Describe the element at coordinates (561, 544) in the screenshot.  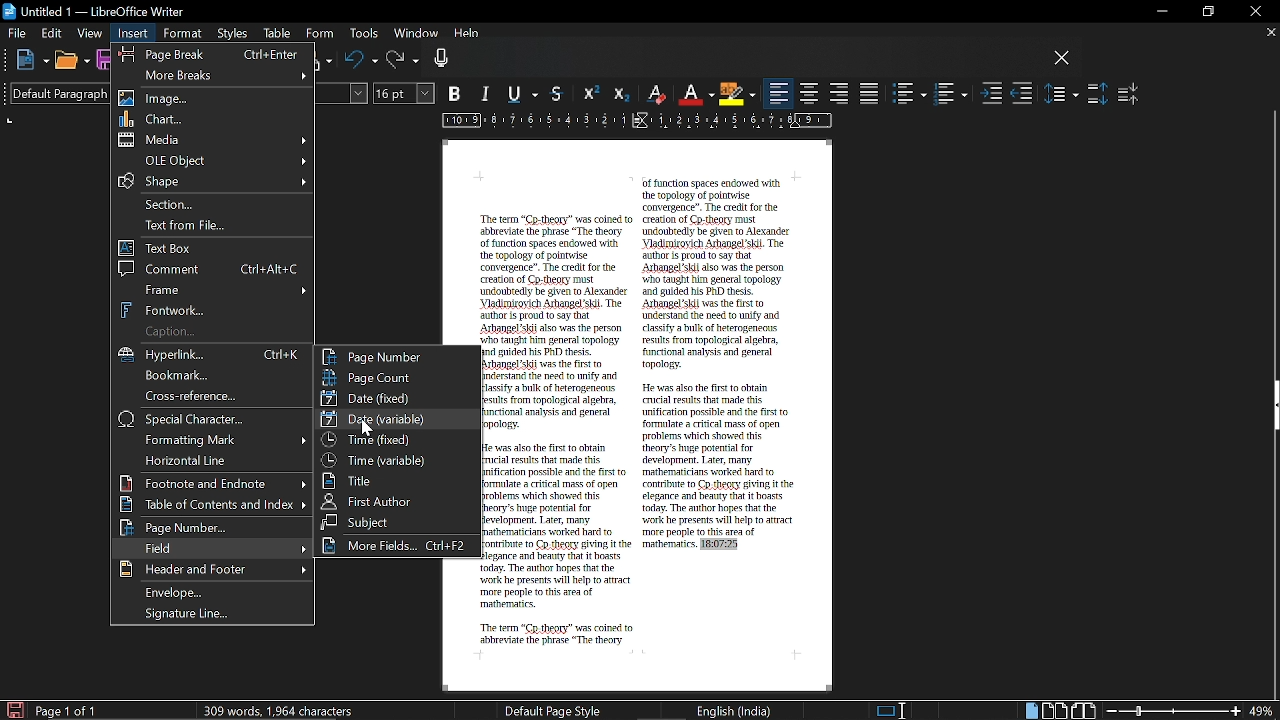
I see `He was also the first to obtain crucial results that made this unification possible and the first to formulate a critical mass of open problems which showed this theory's huge potential for development. I ater, many mathematicians worked hard to contribute to Co theory giving it the elegance and beauty that it boasts today. The author hopes that the work he presents will help to attract more people to this area of mathematics.  The term "Cp theory" was coined to abbreviate the phrase "The theory` at that location.